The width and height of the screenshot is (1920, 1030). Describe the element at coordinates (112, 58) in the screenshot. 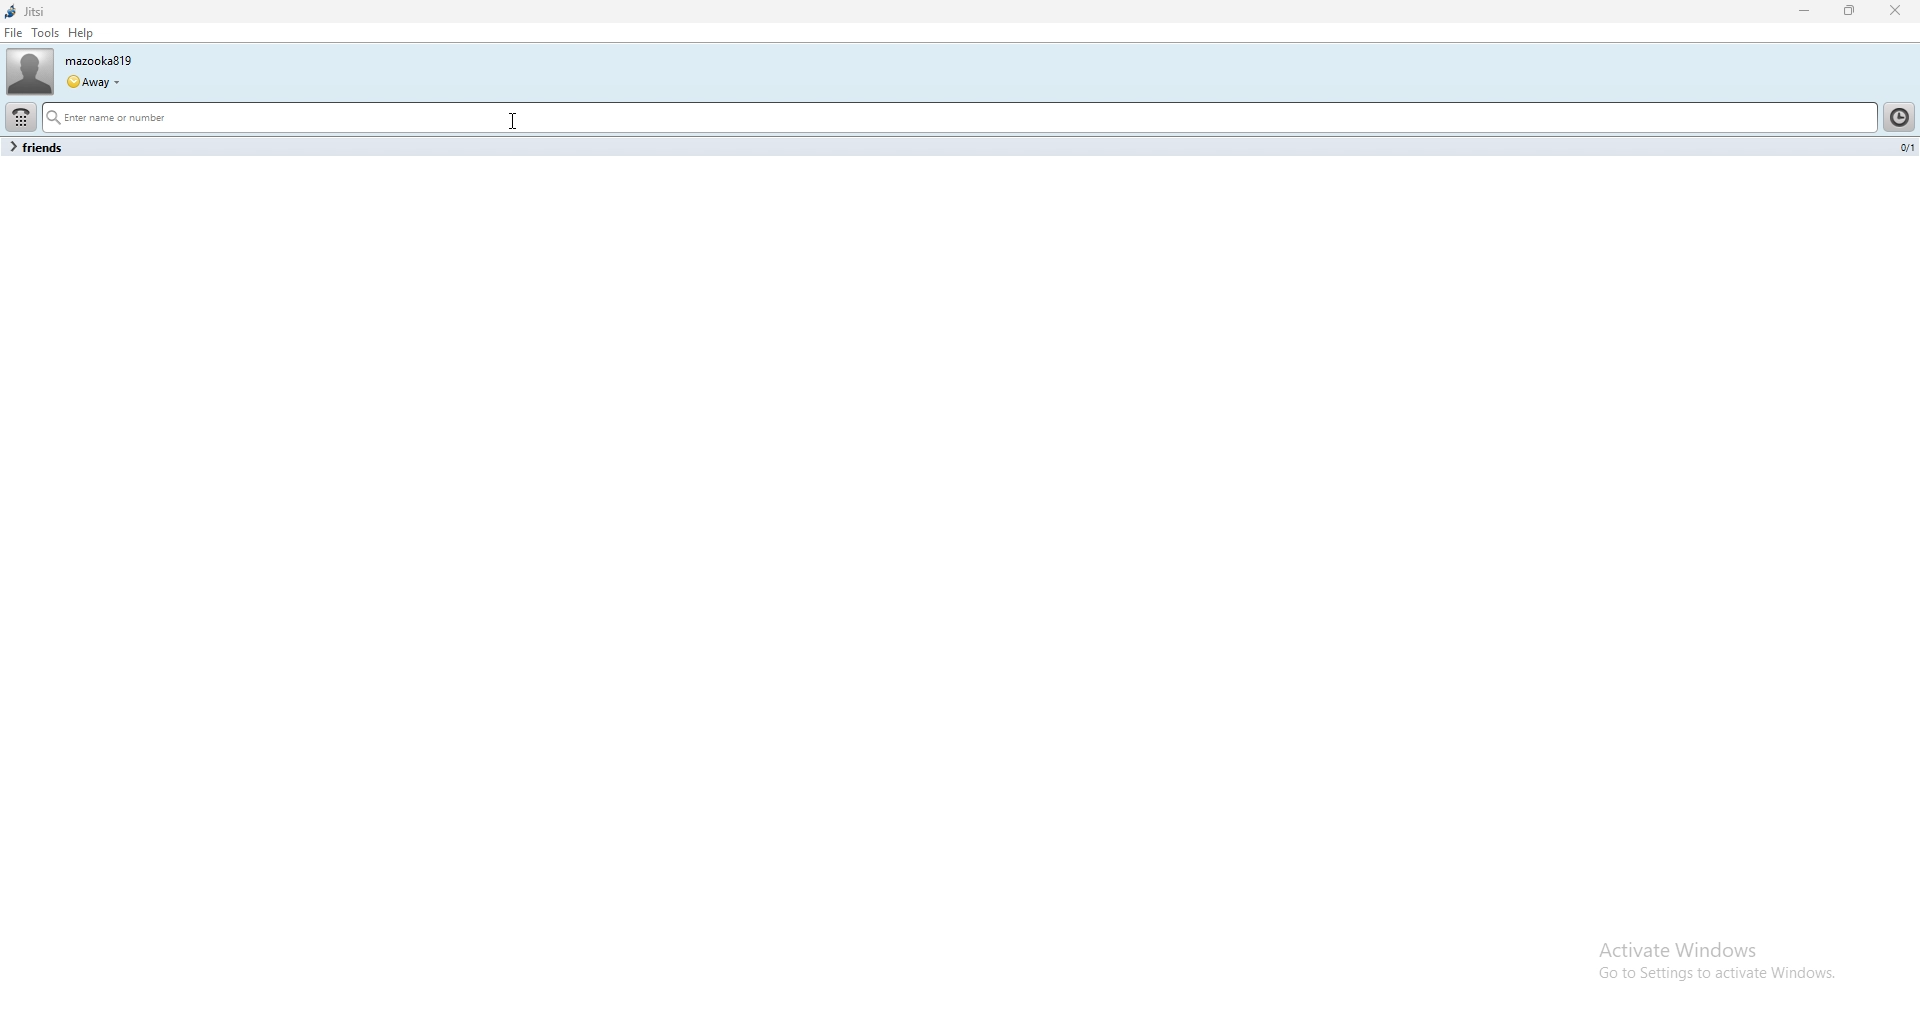

I see `mazooka819` at that location.